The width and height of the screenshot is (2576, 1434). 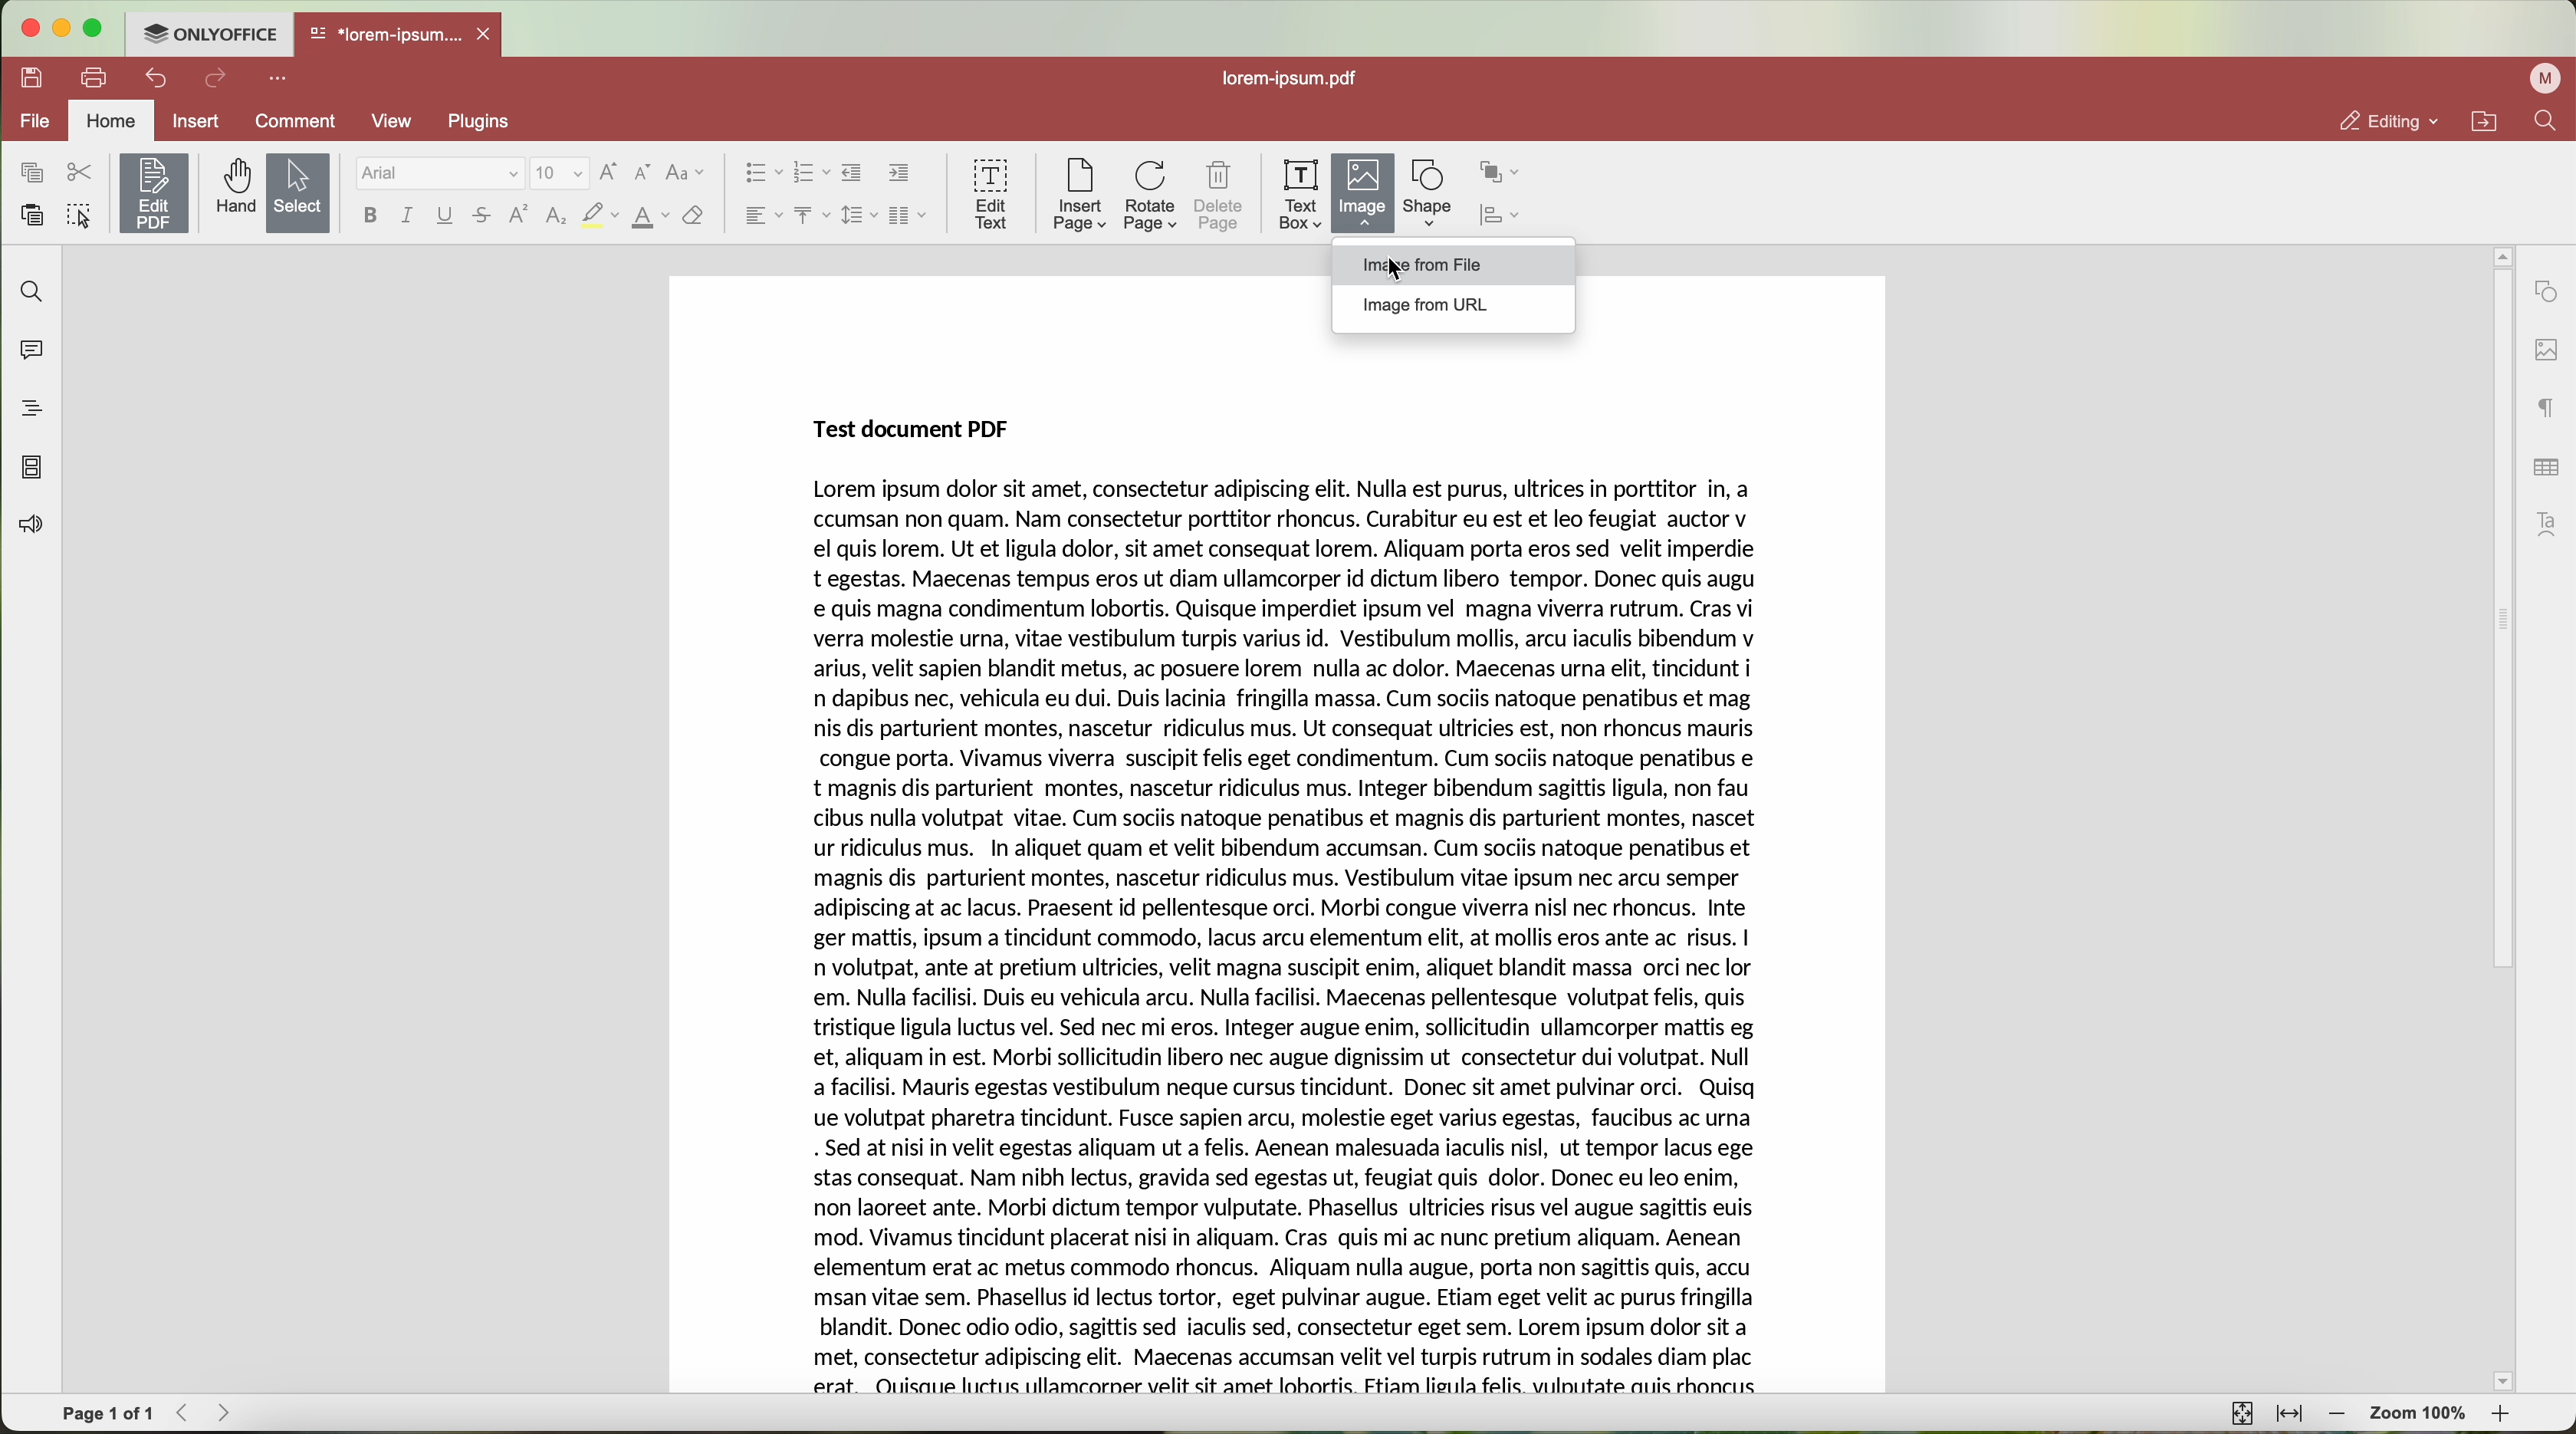 What do you see at coordinates (917, 427) in the screenshot?
I see `Test document PDF` at bounding box center [917, 427].